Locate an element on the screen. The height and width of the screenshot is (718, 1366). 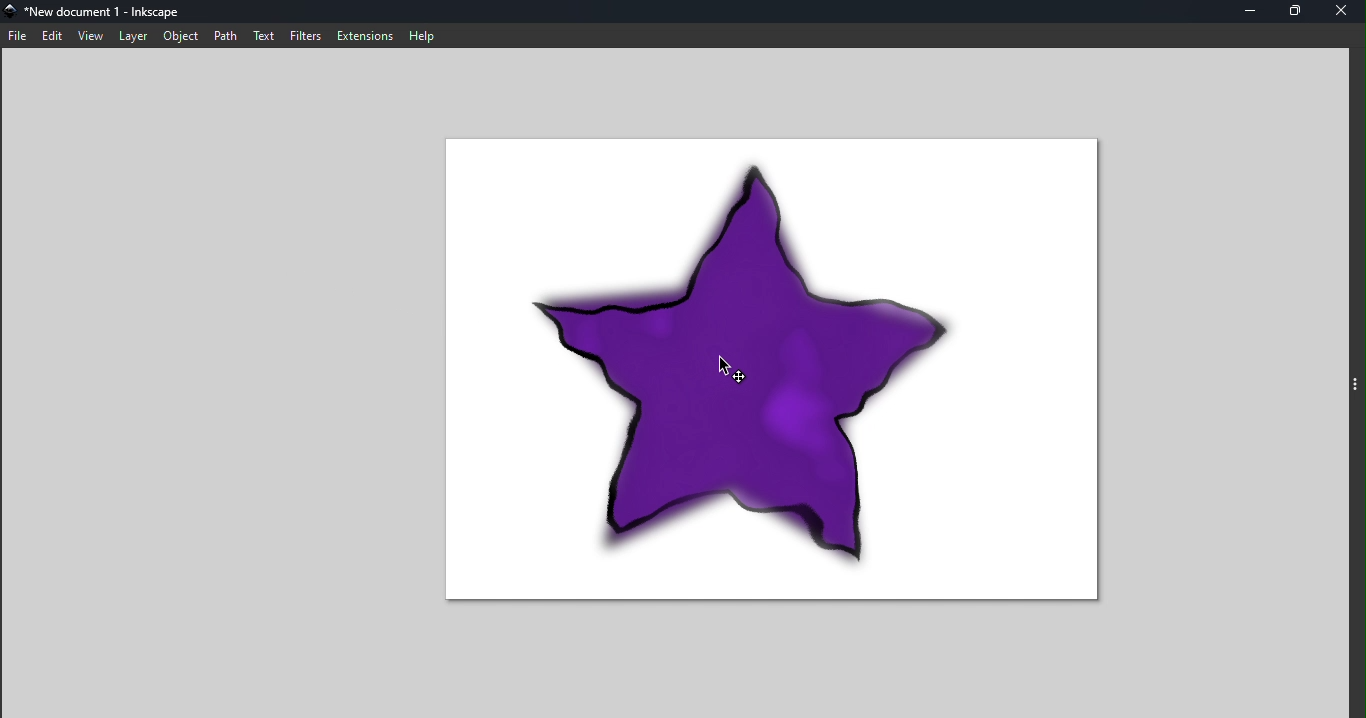
cursor is located at coordinates (726, 367).